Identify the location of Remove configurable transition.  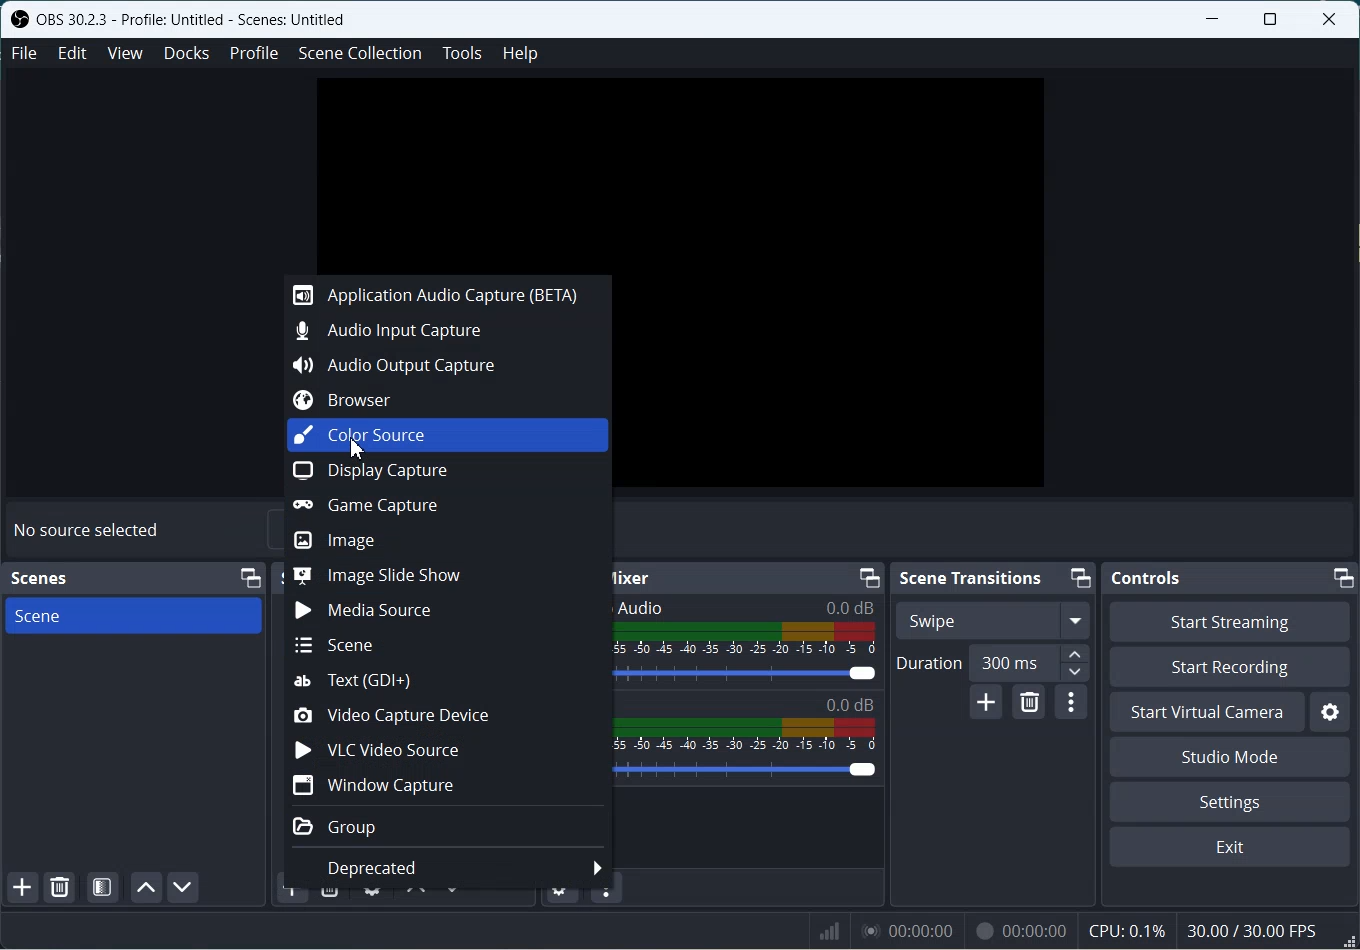
(1030, 705).